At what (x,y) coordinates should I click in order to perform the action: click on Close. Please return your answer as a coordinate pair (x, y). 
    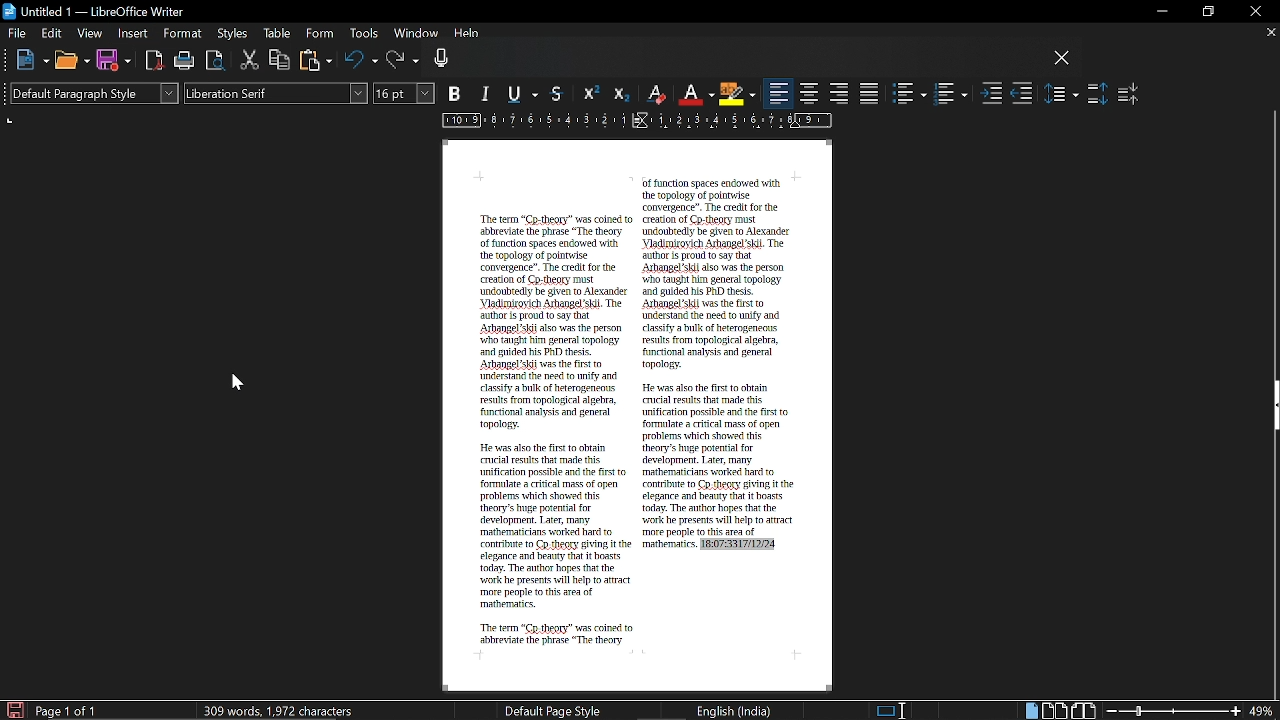
    Looking at the image, I should click on (1254, 12).